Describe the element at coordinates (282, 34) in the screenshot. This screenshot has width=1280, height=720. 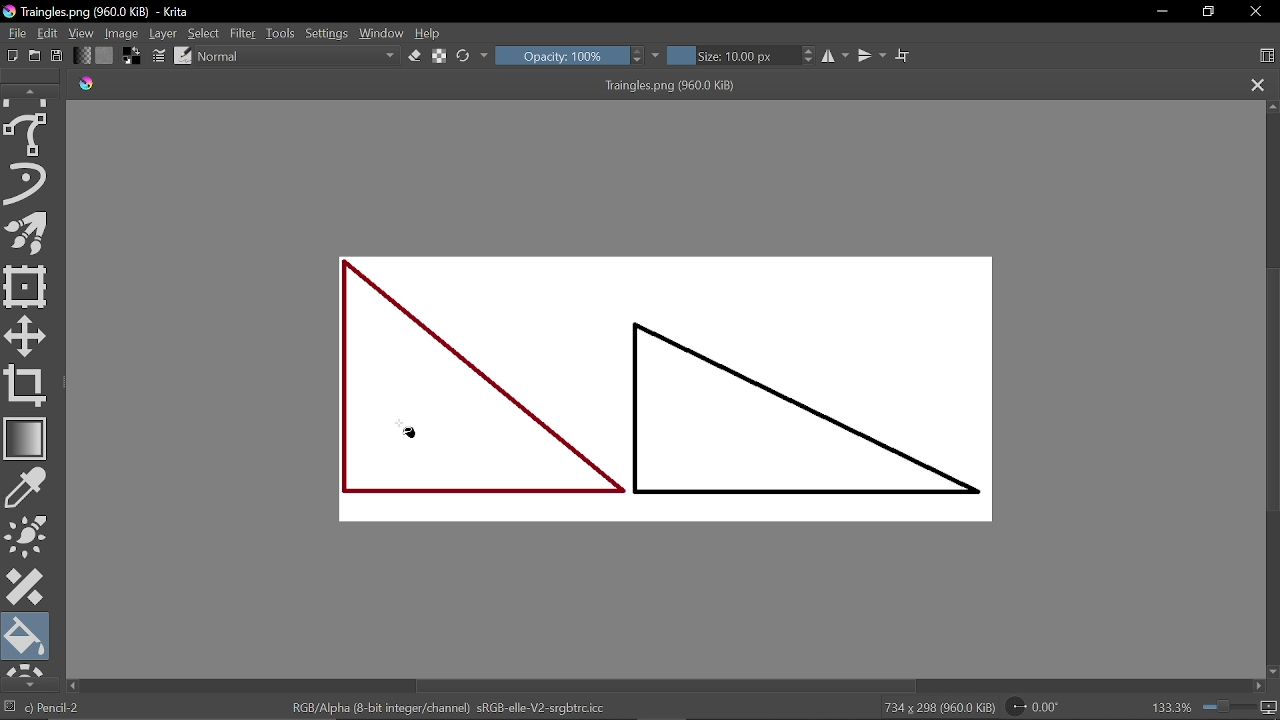
I see `Tools` at that location.